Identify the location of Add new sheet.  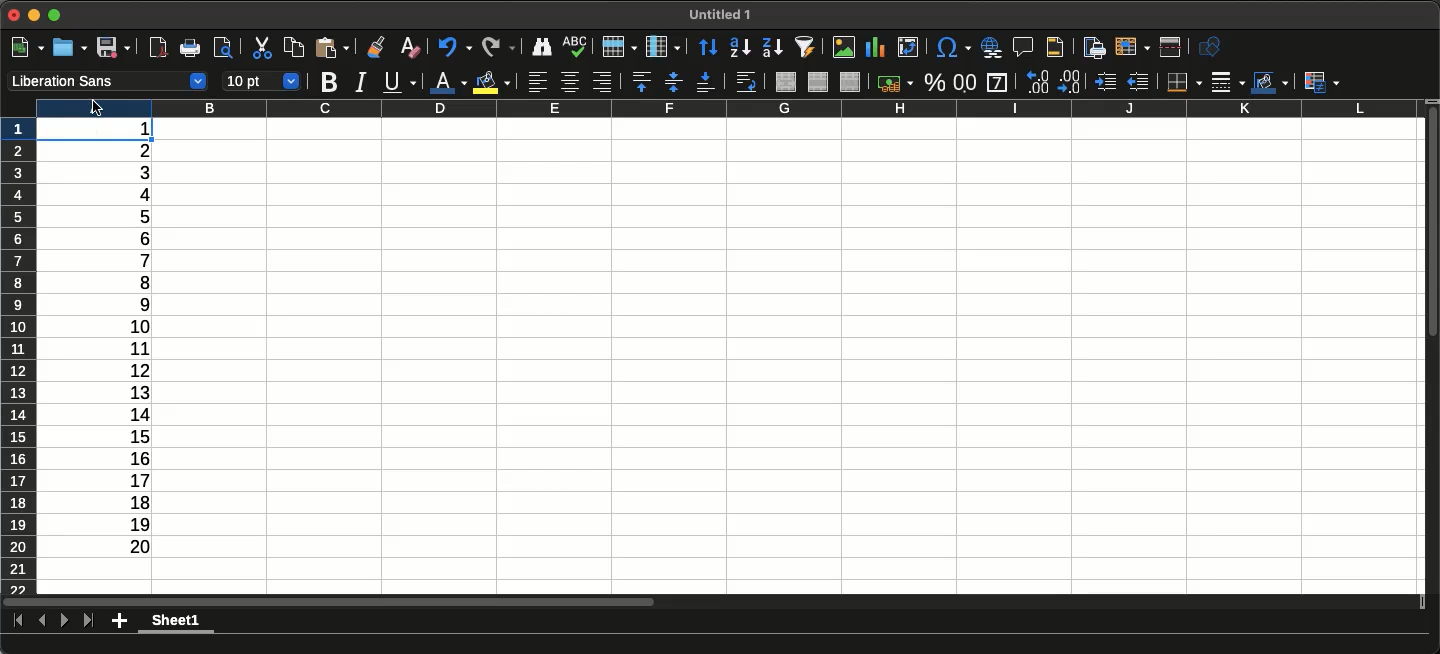
(119, 621).